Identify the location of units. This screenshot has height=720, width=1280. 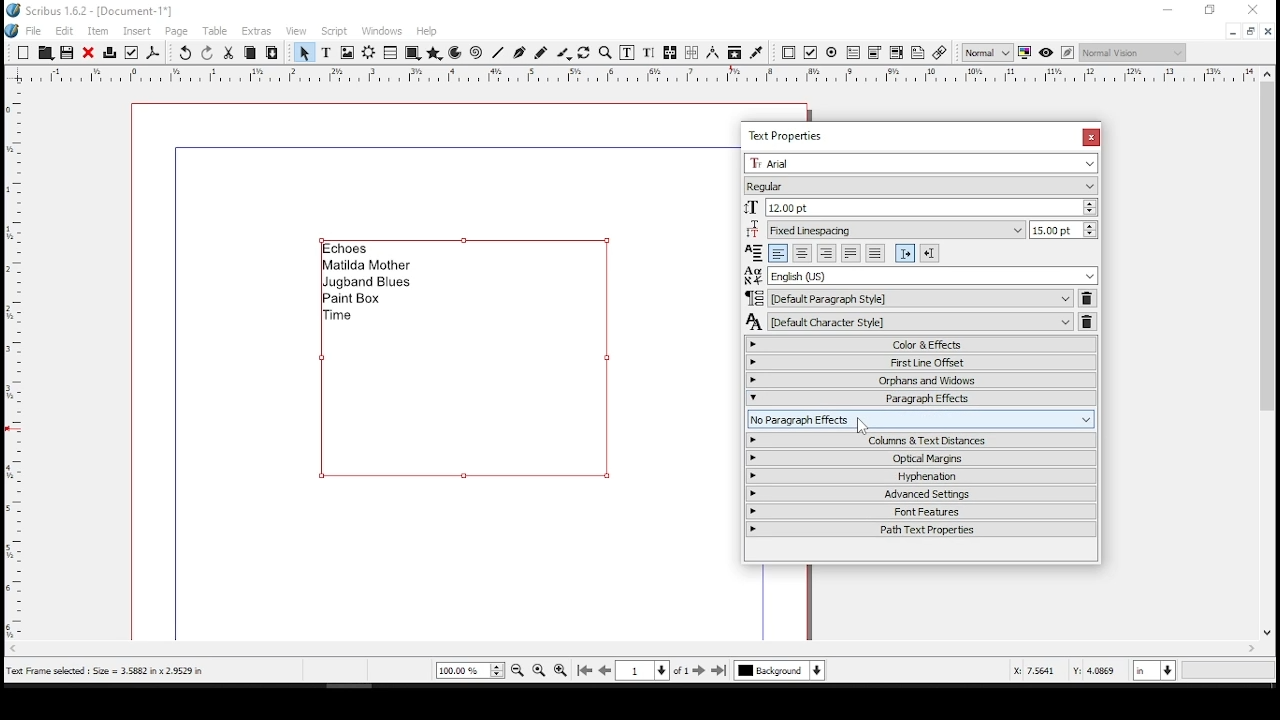
(1152, 672).